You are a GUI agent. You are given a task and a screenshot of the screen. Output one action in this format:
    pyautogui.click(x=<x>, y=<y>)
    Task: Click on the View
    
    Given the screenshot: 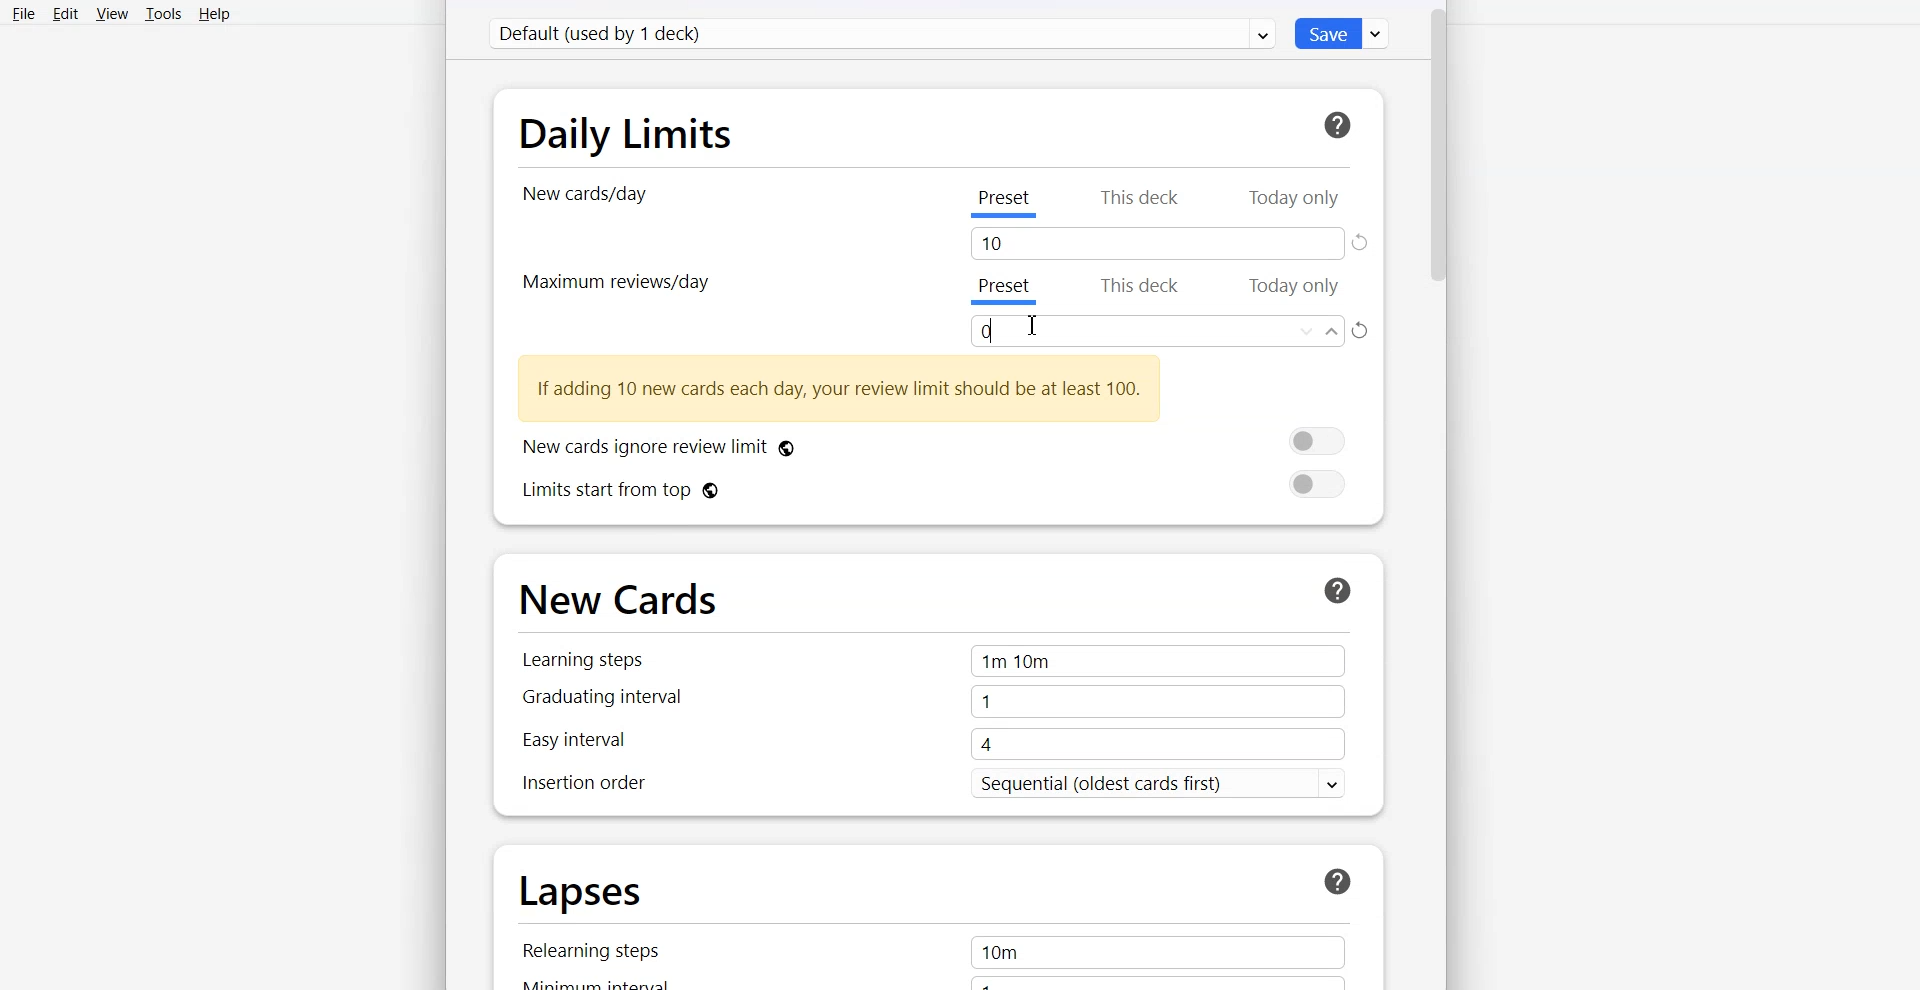 What is the action you would take?
    pyautogui.click(x=111, y=14)
    